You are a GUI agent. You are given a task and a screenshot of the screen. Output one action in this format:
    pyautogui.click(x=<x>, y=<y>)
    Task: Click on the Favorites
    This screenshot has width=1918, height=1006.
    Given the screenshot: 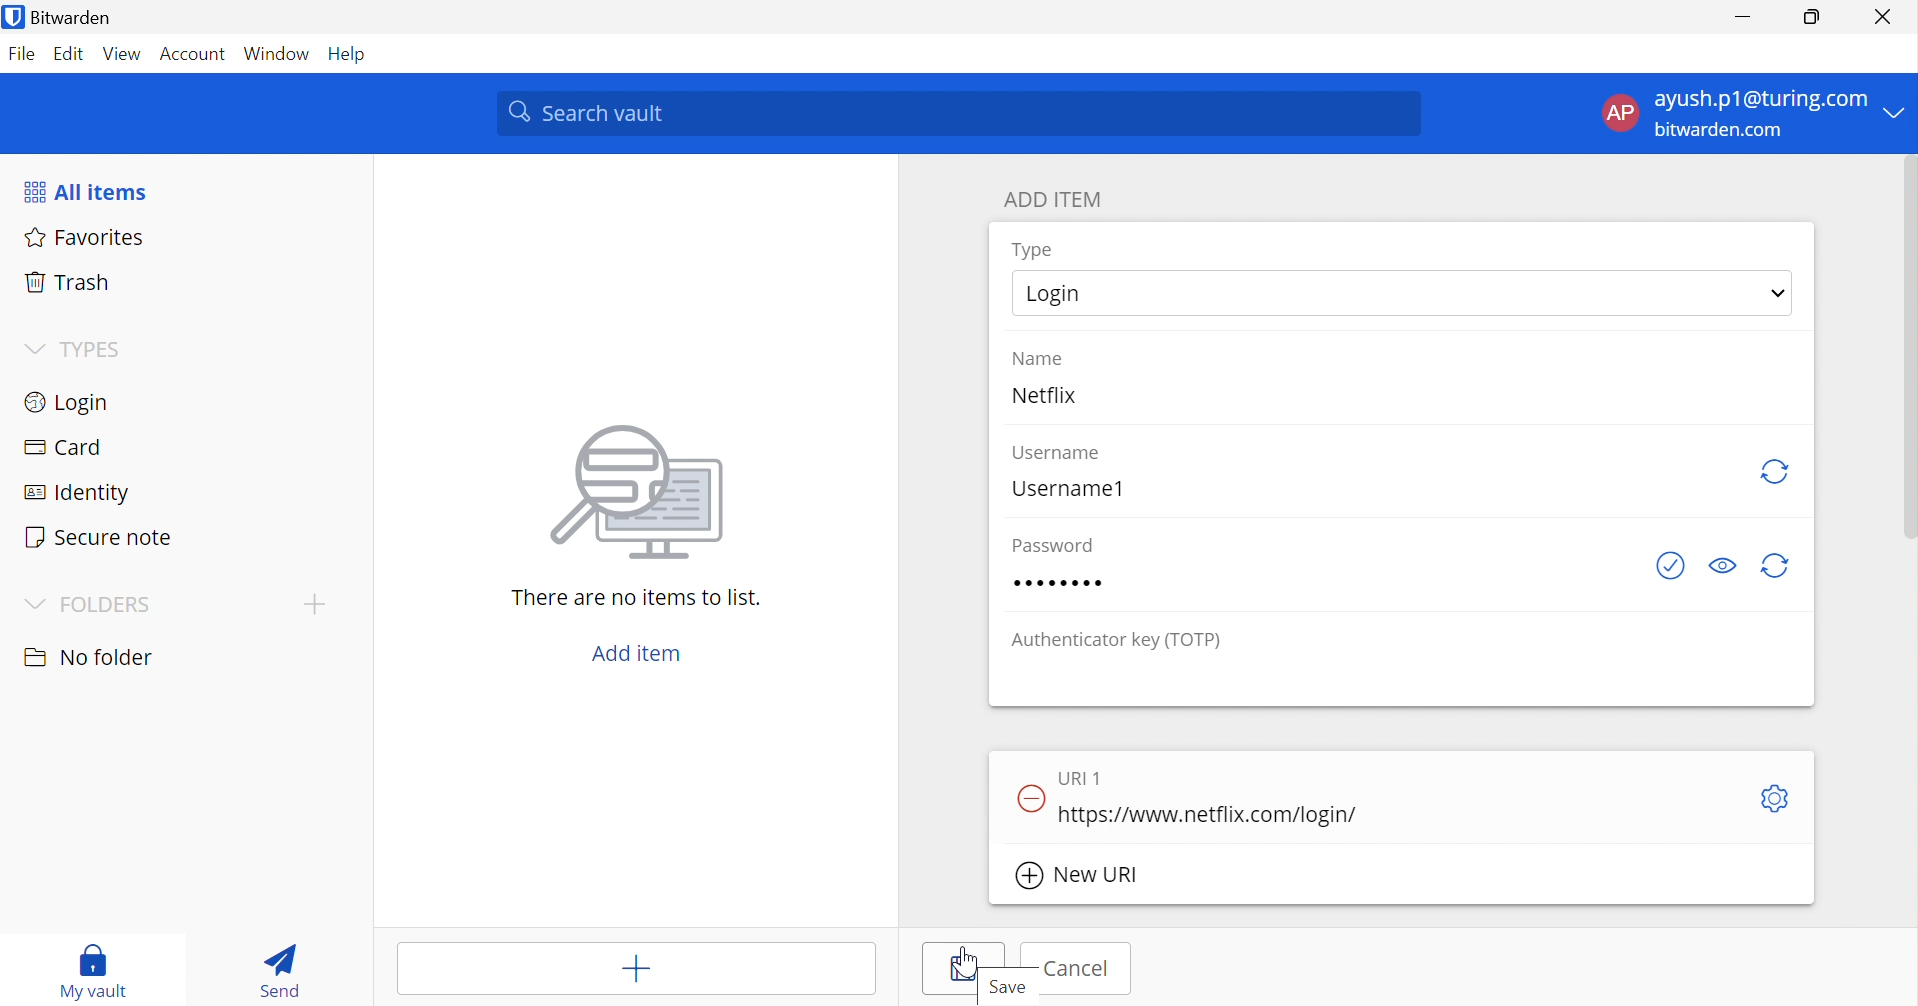 What is the action you would take?
    pyautogui.click(x=85, y=237)
    